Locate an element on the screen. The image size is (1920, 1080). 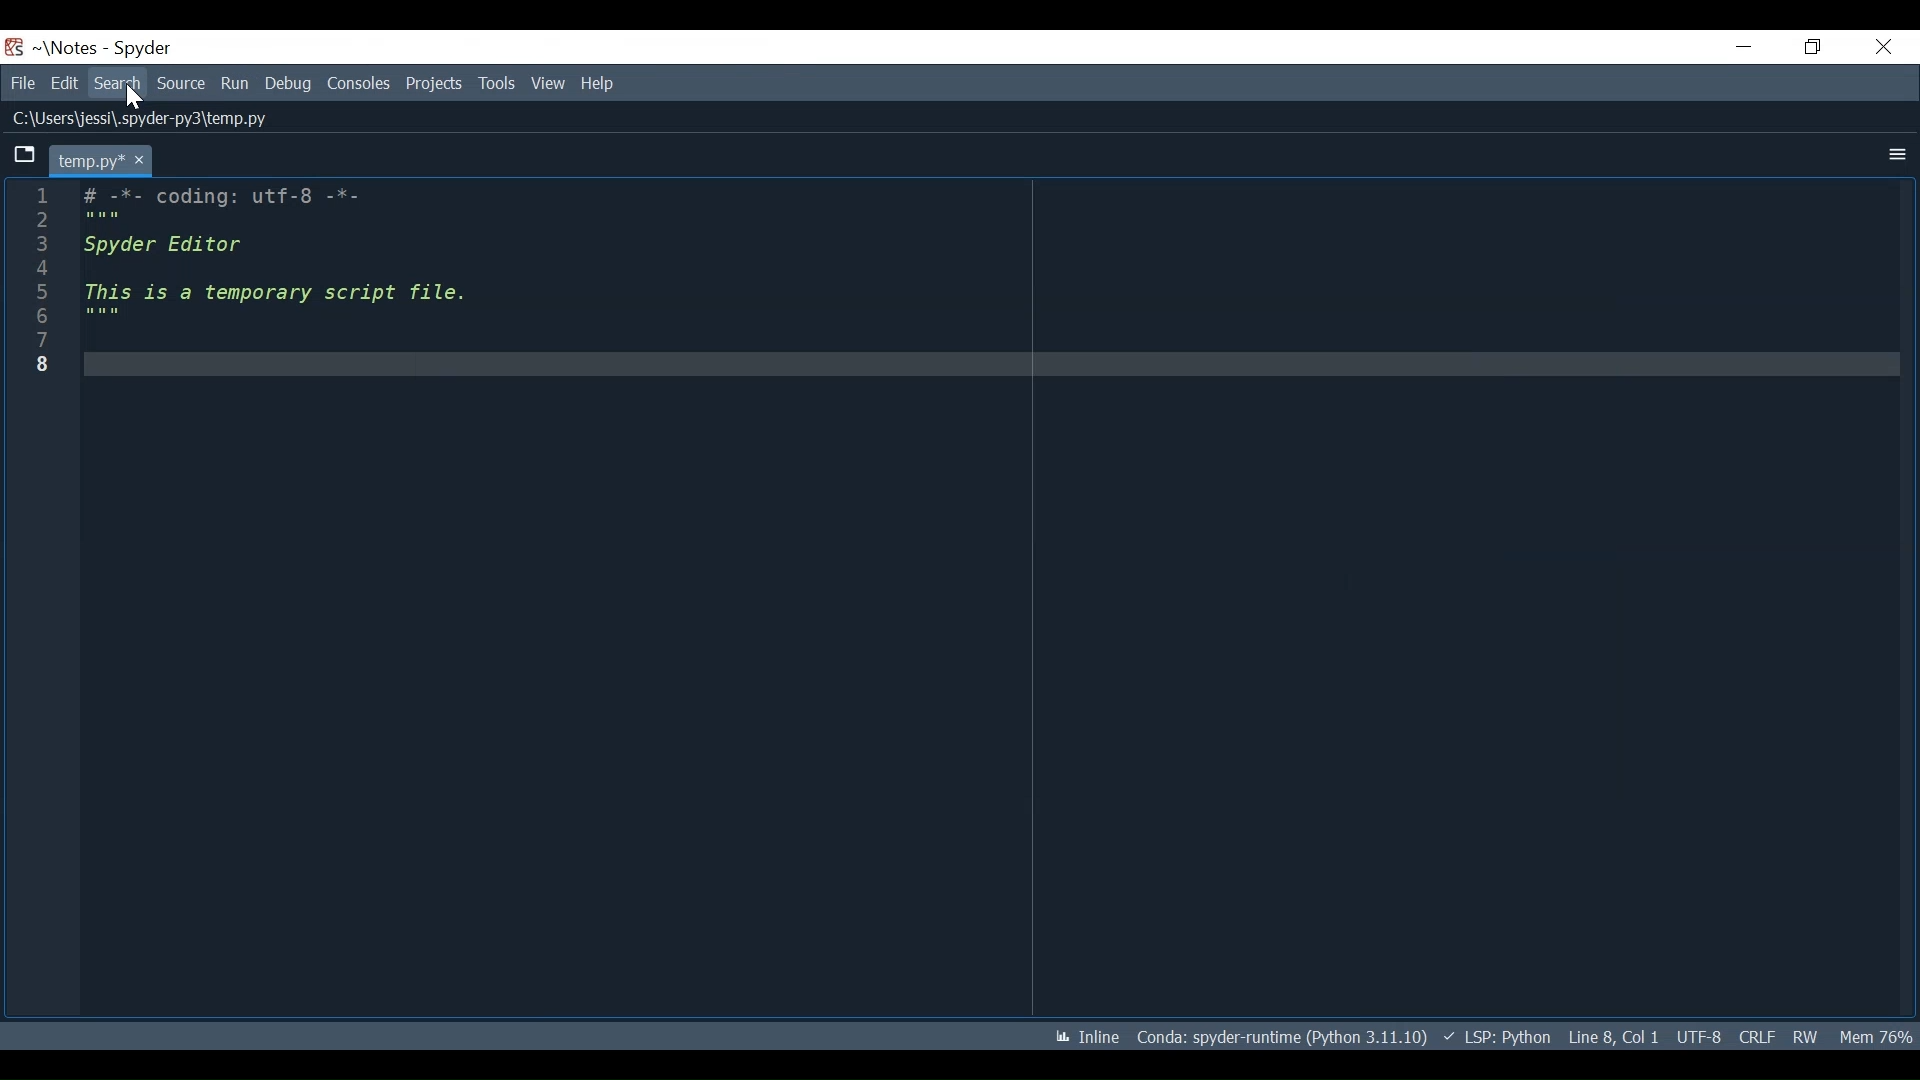
Conda Environment Indicator is located at coordinates (1286, 1038).